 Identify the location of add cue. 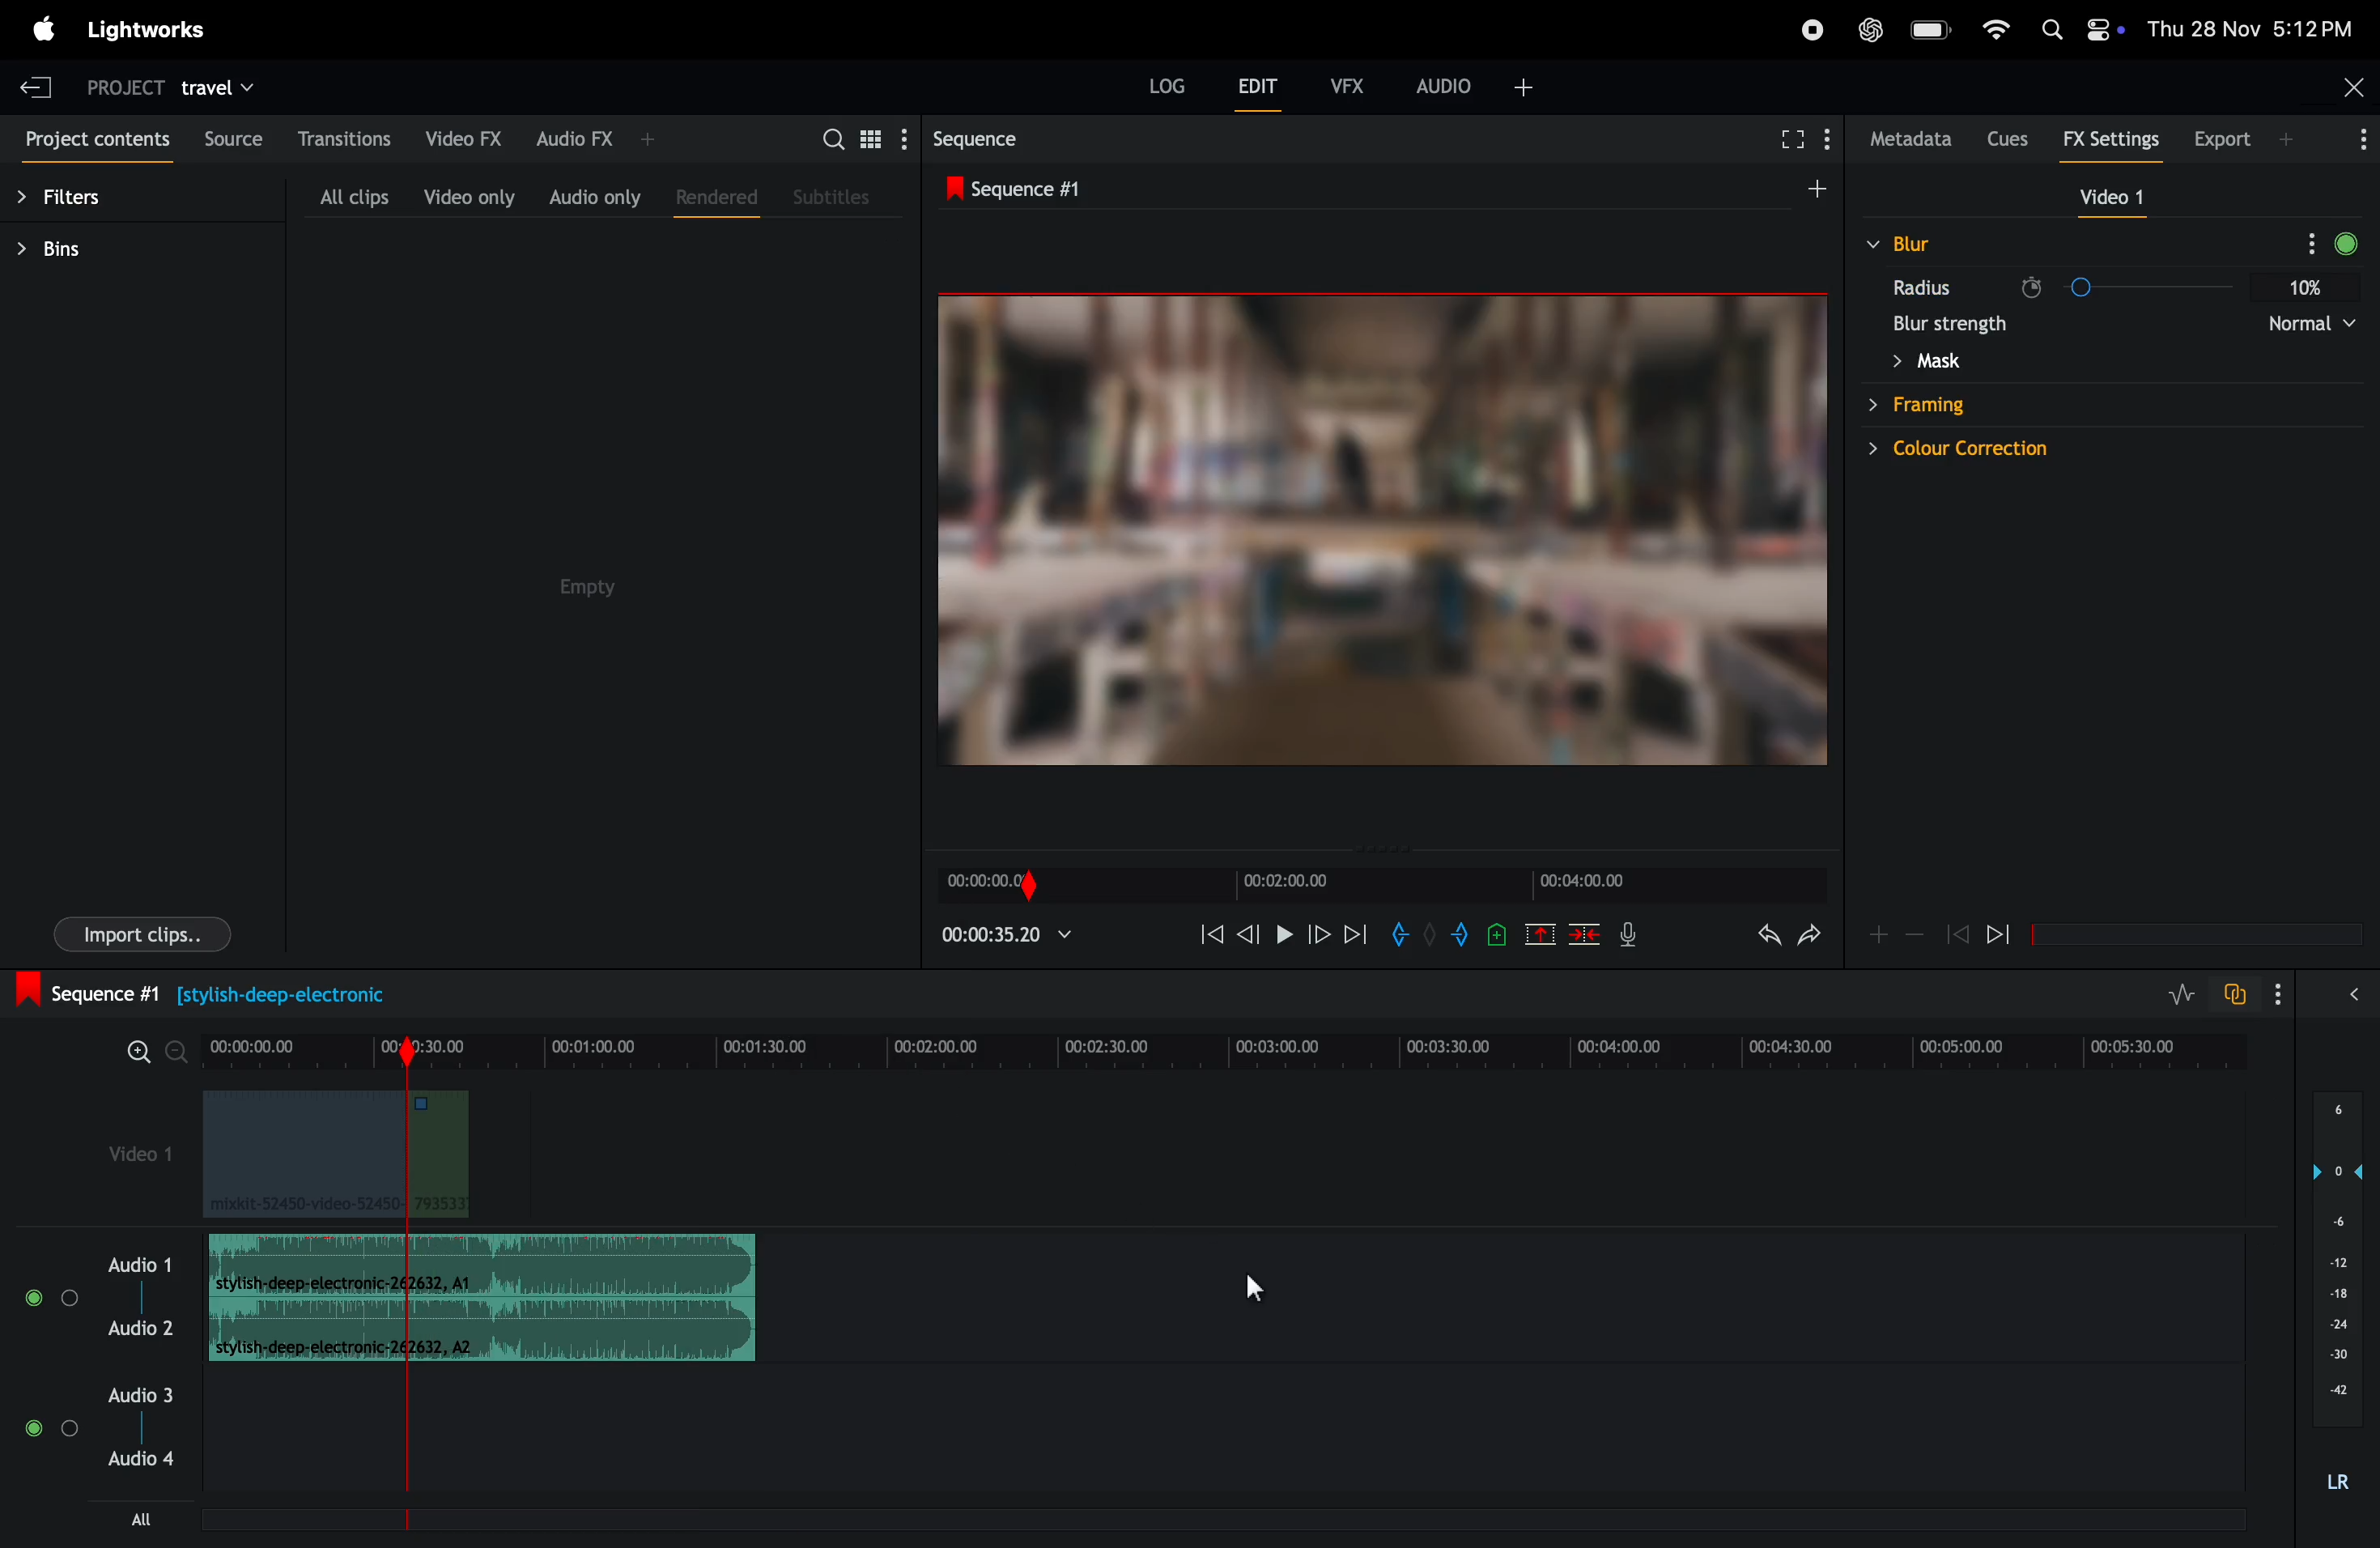
(1492, 937).